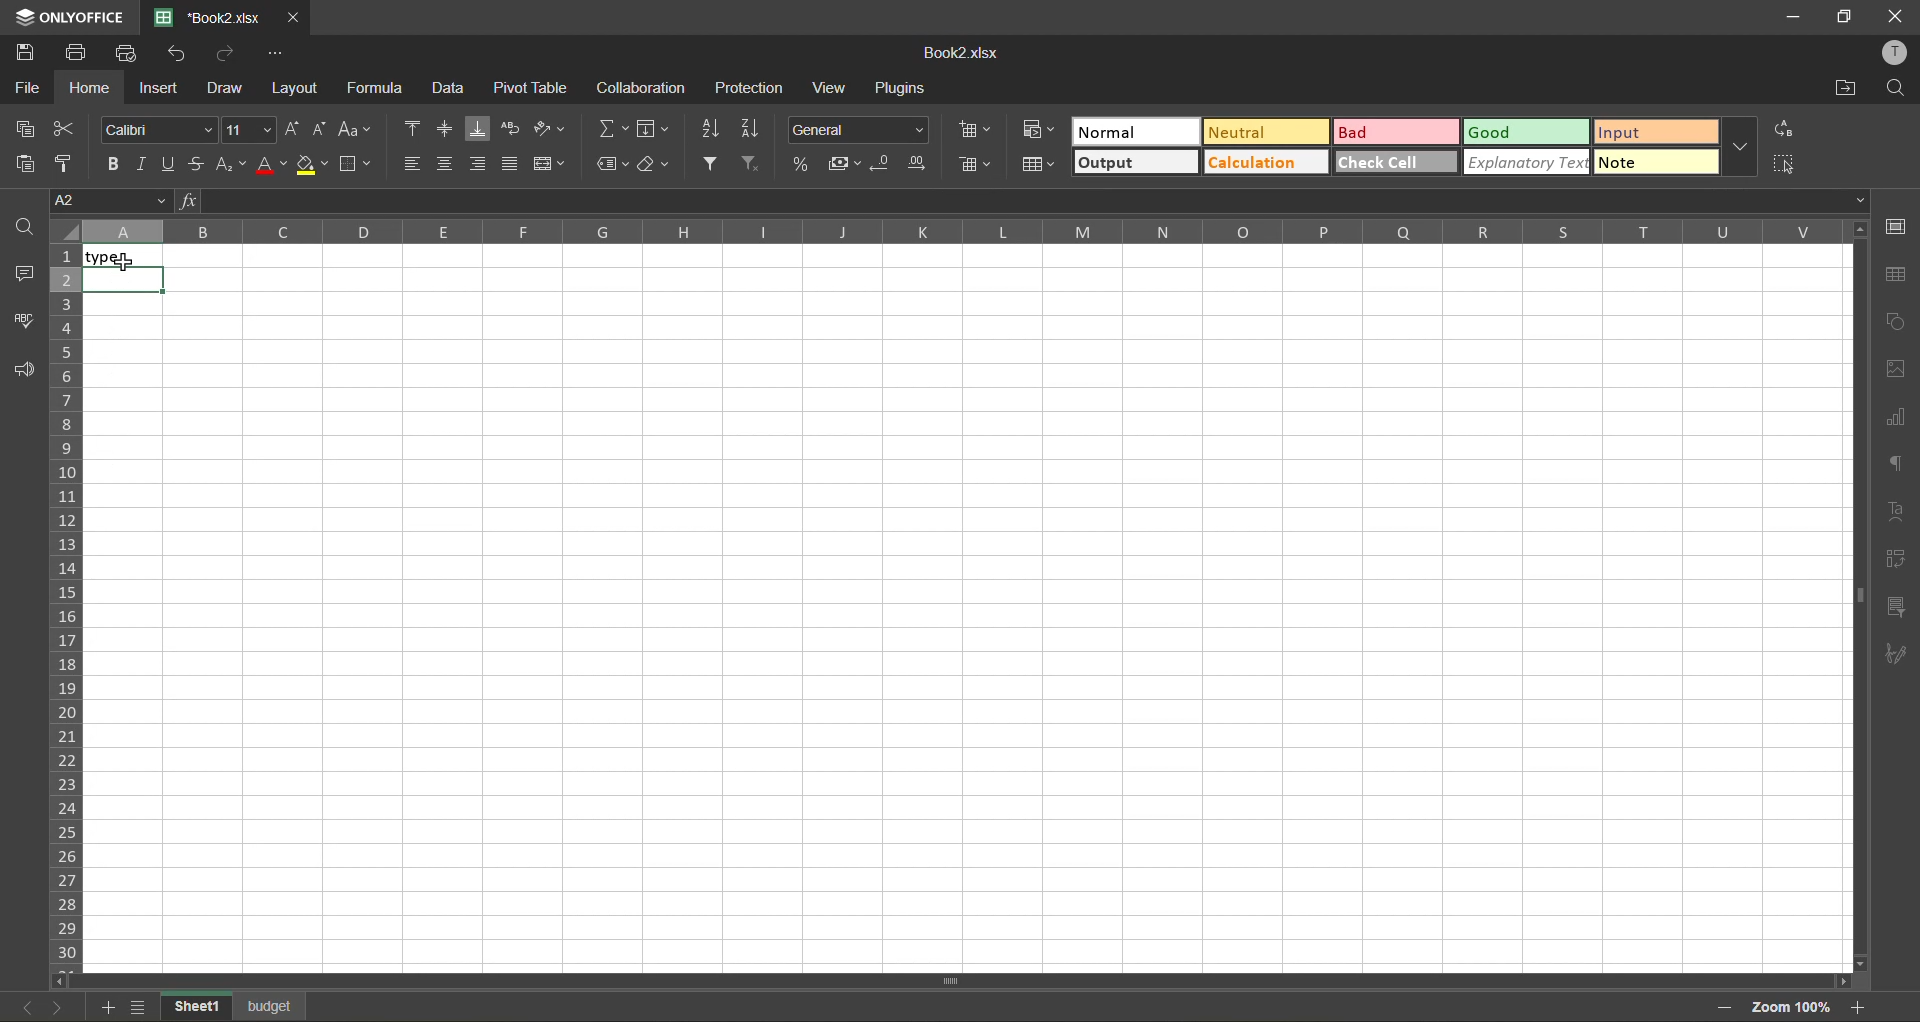 Image resolution: width=1920 pixels, height=1022 pixels. Describe the element at coordinates (869, 983) in the screenshot. I see `scroll bar` at that location.